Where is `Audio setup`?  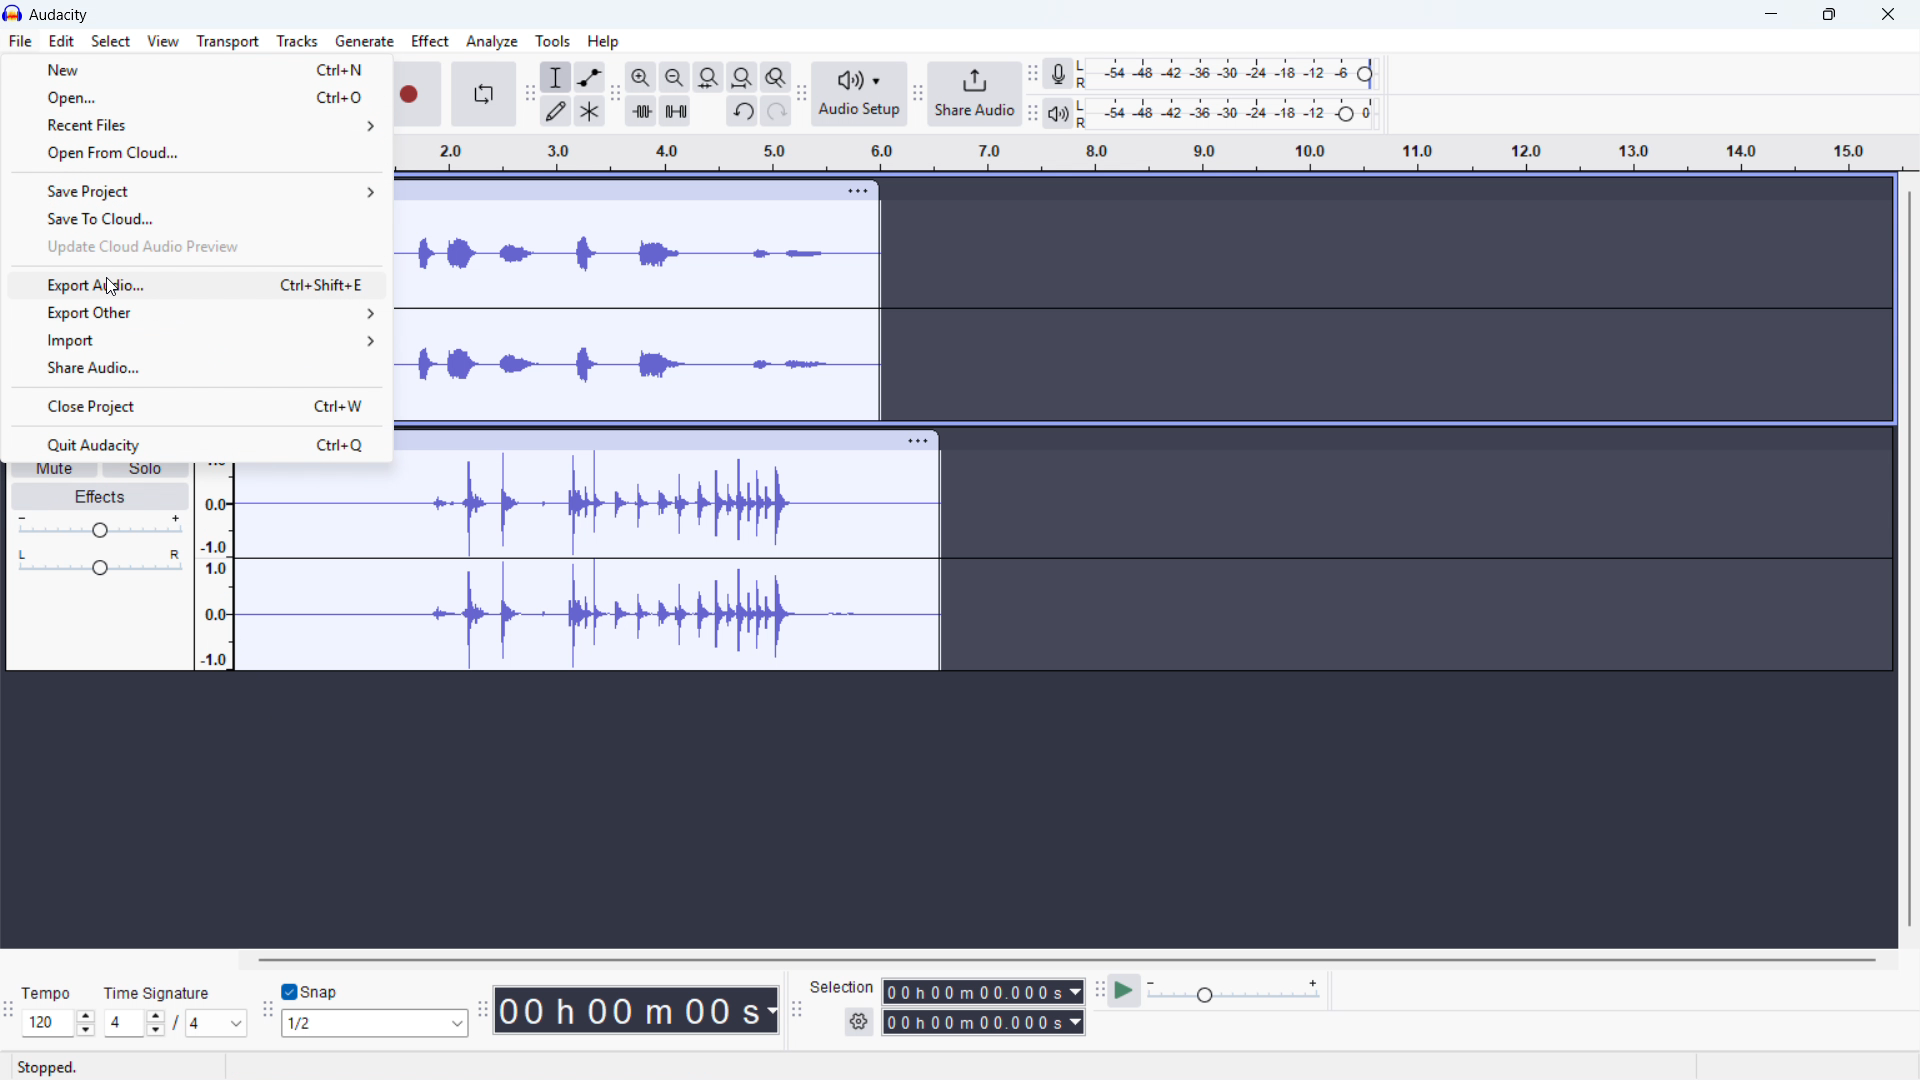
Audio setup is located at coordinates (860, 94).